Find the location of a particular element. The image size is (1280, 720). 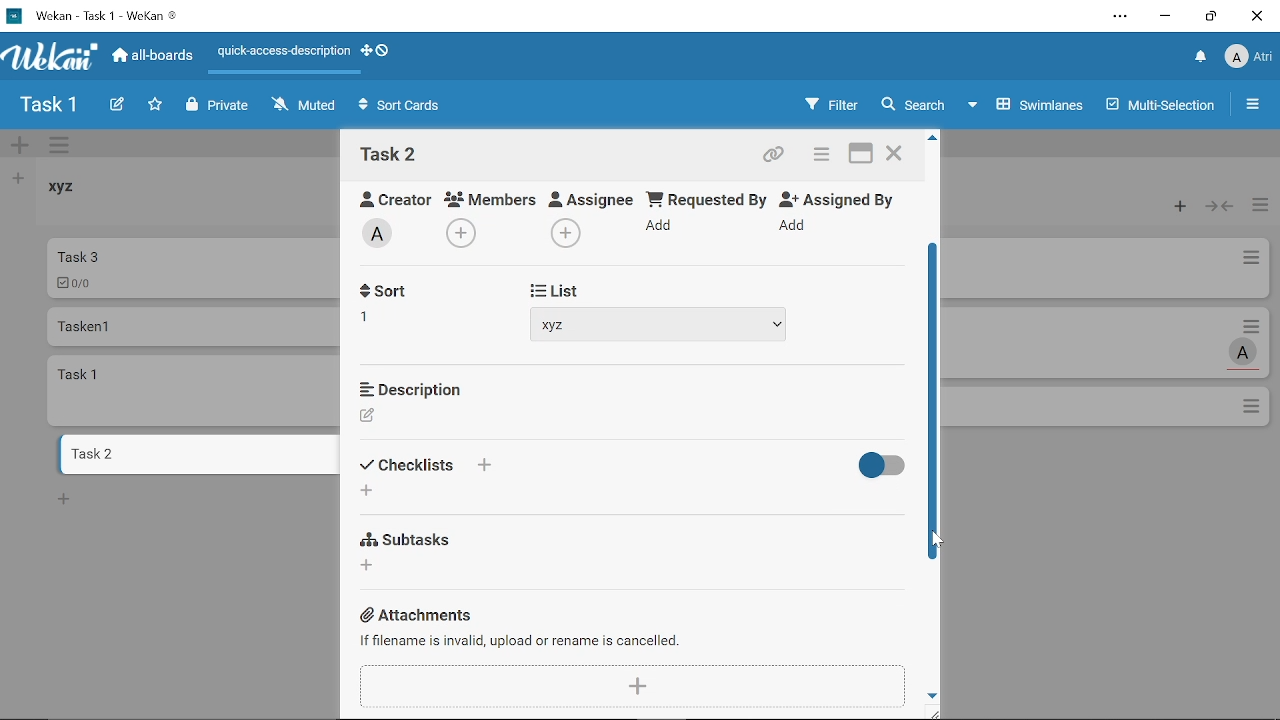

If filename is invalid, upload or rename is cancelled. is located at coordinates (521, 640).